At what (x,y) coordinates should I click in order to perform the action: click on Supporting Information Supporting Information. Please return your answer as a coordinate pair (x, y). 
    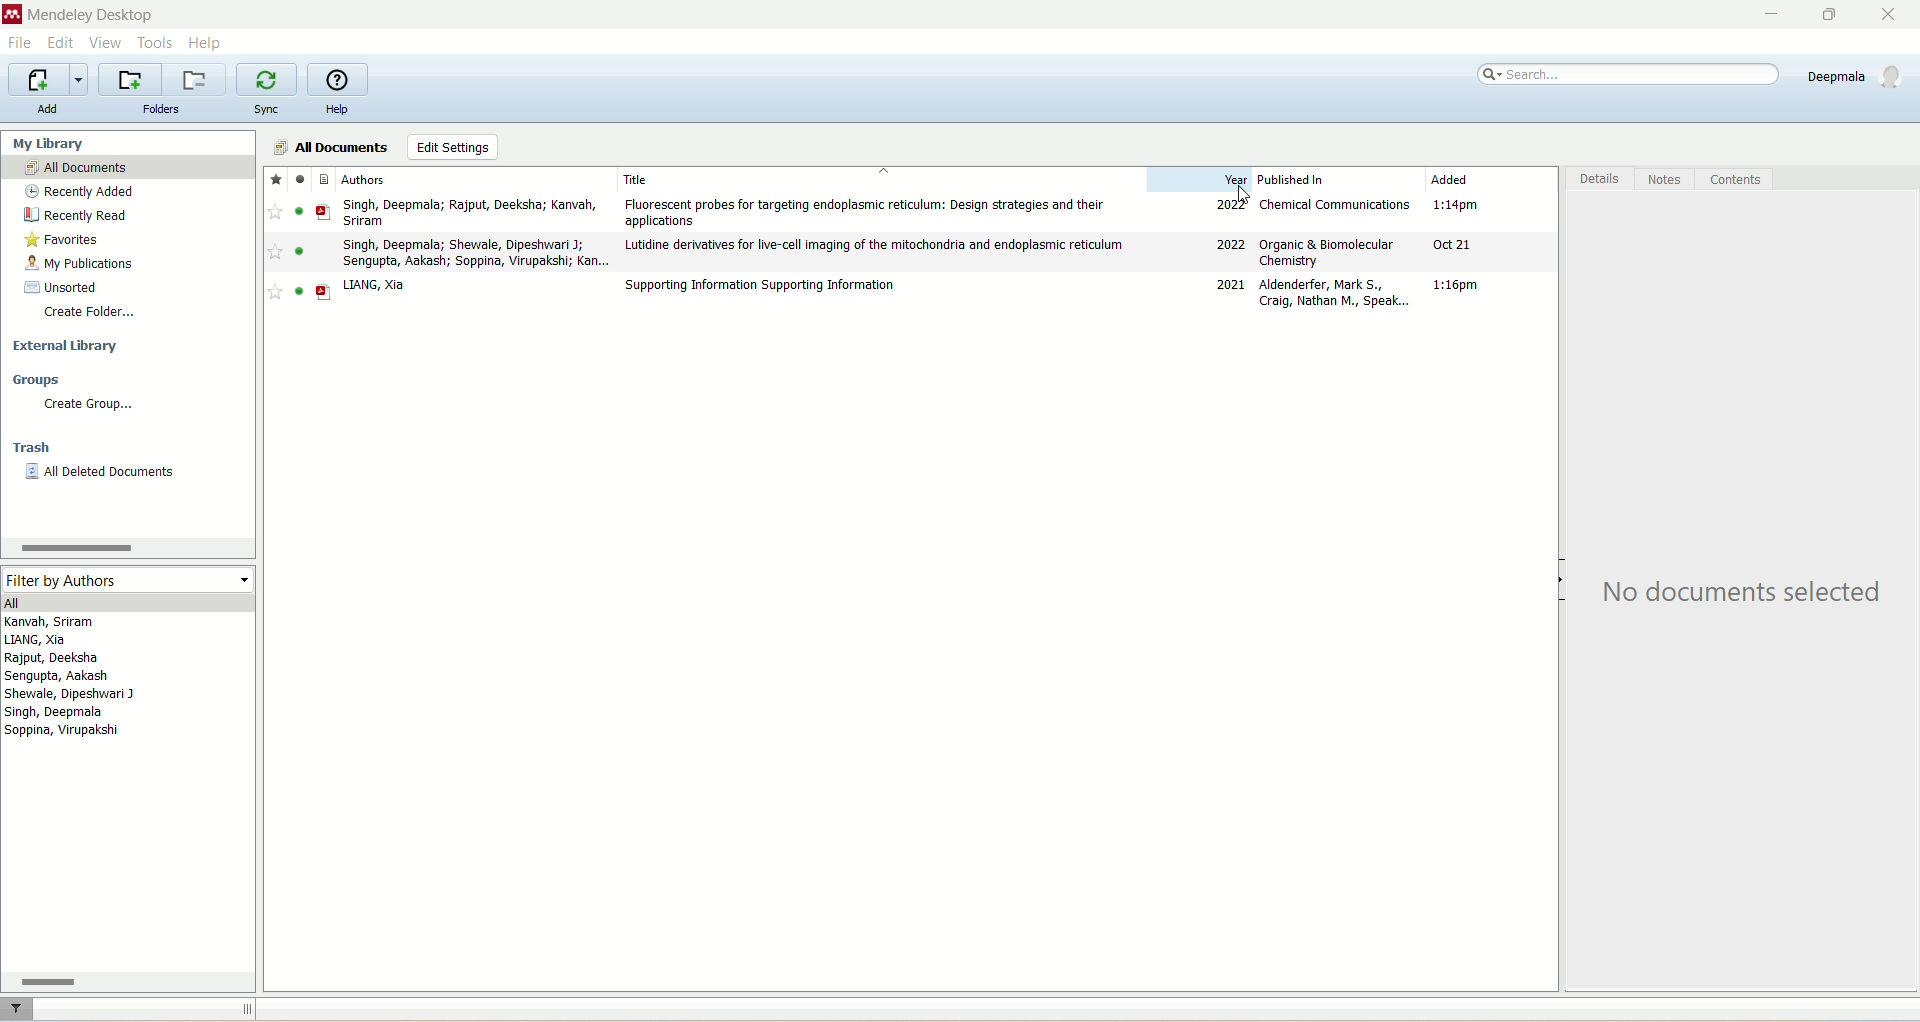
    Looking at the image, I should click on (760, 286).